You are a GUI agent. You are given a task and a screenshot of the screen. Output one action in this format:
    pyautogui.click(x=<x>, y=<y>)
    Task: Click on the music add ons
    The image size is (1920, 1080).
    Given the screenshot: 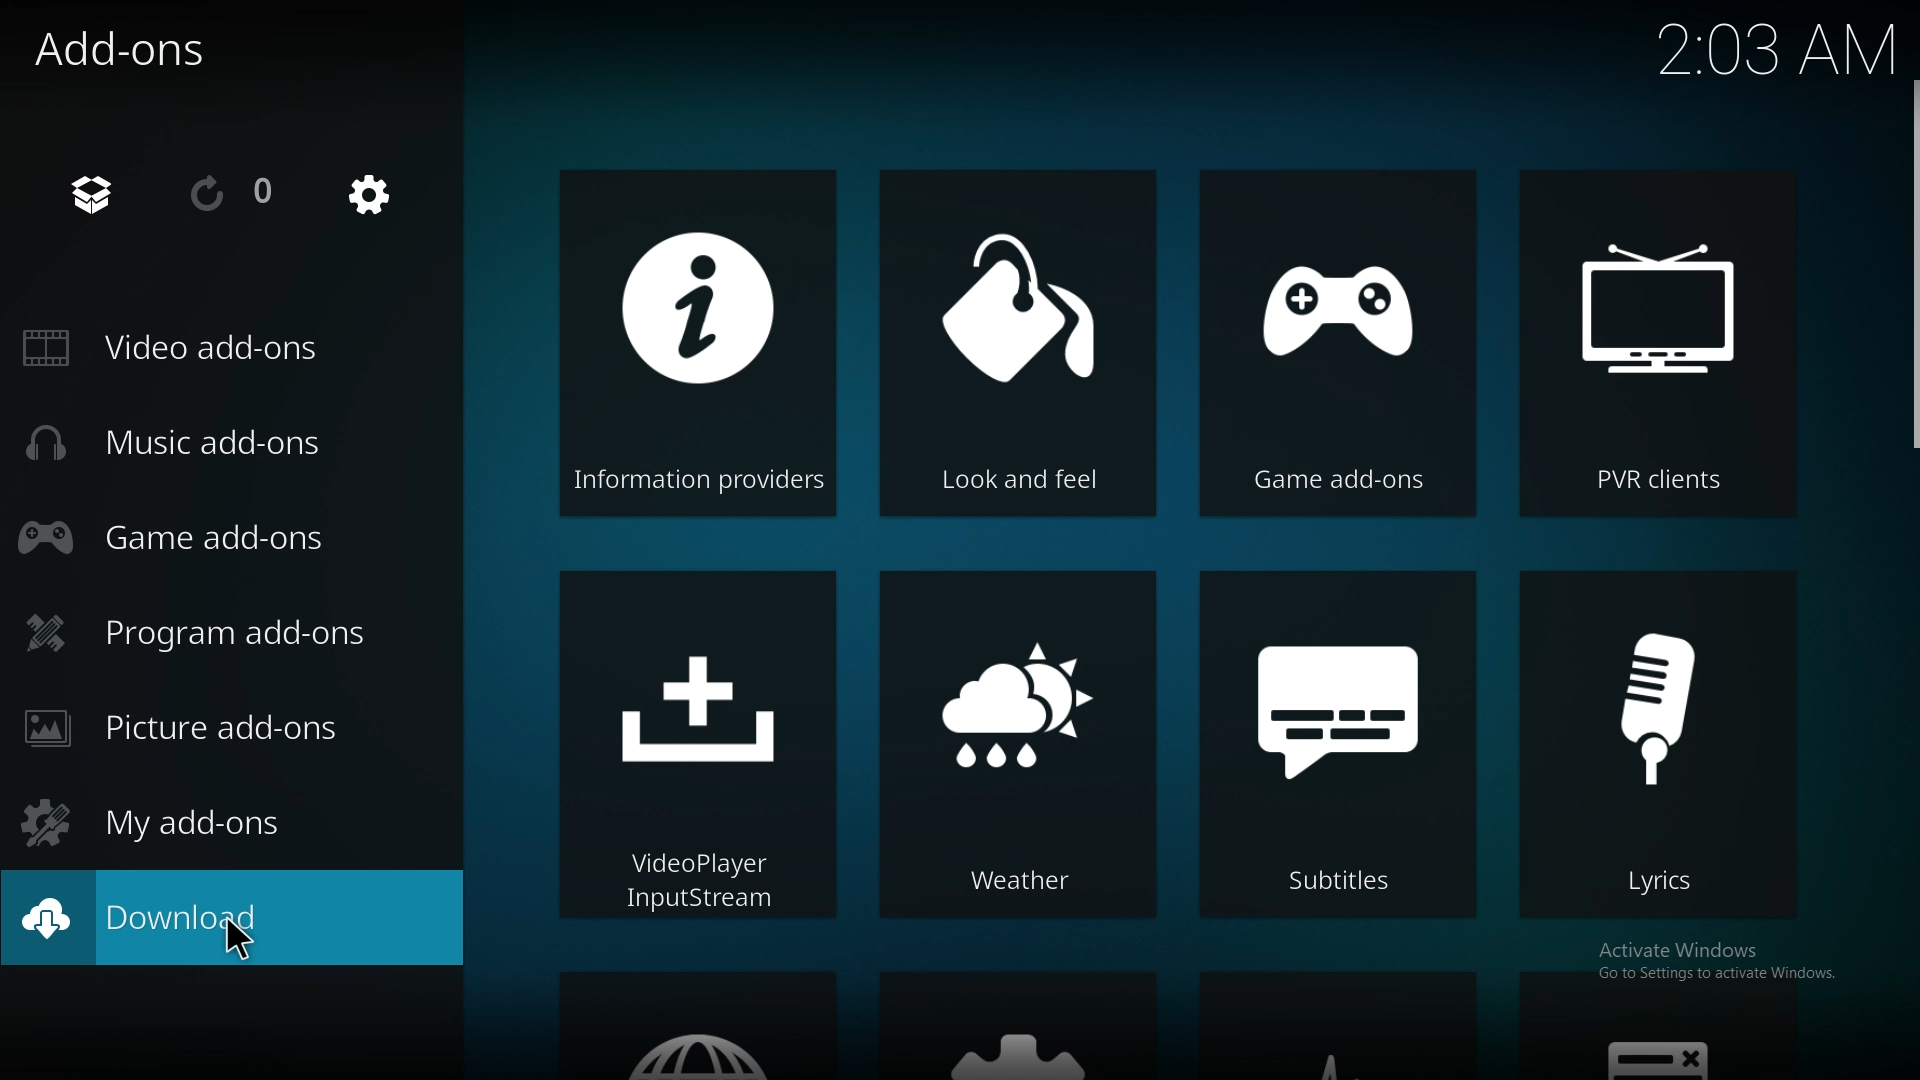 What is the action you would take?
    pyautogui.click(x=199, y=444)
    